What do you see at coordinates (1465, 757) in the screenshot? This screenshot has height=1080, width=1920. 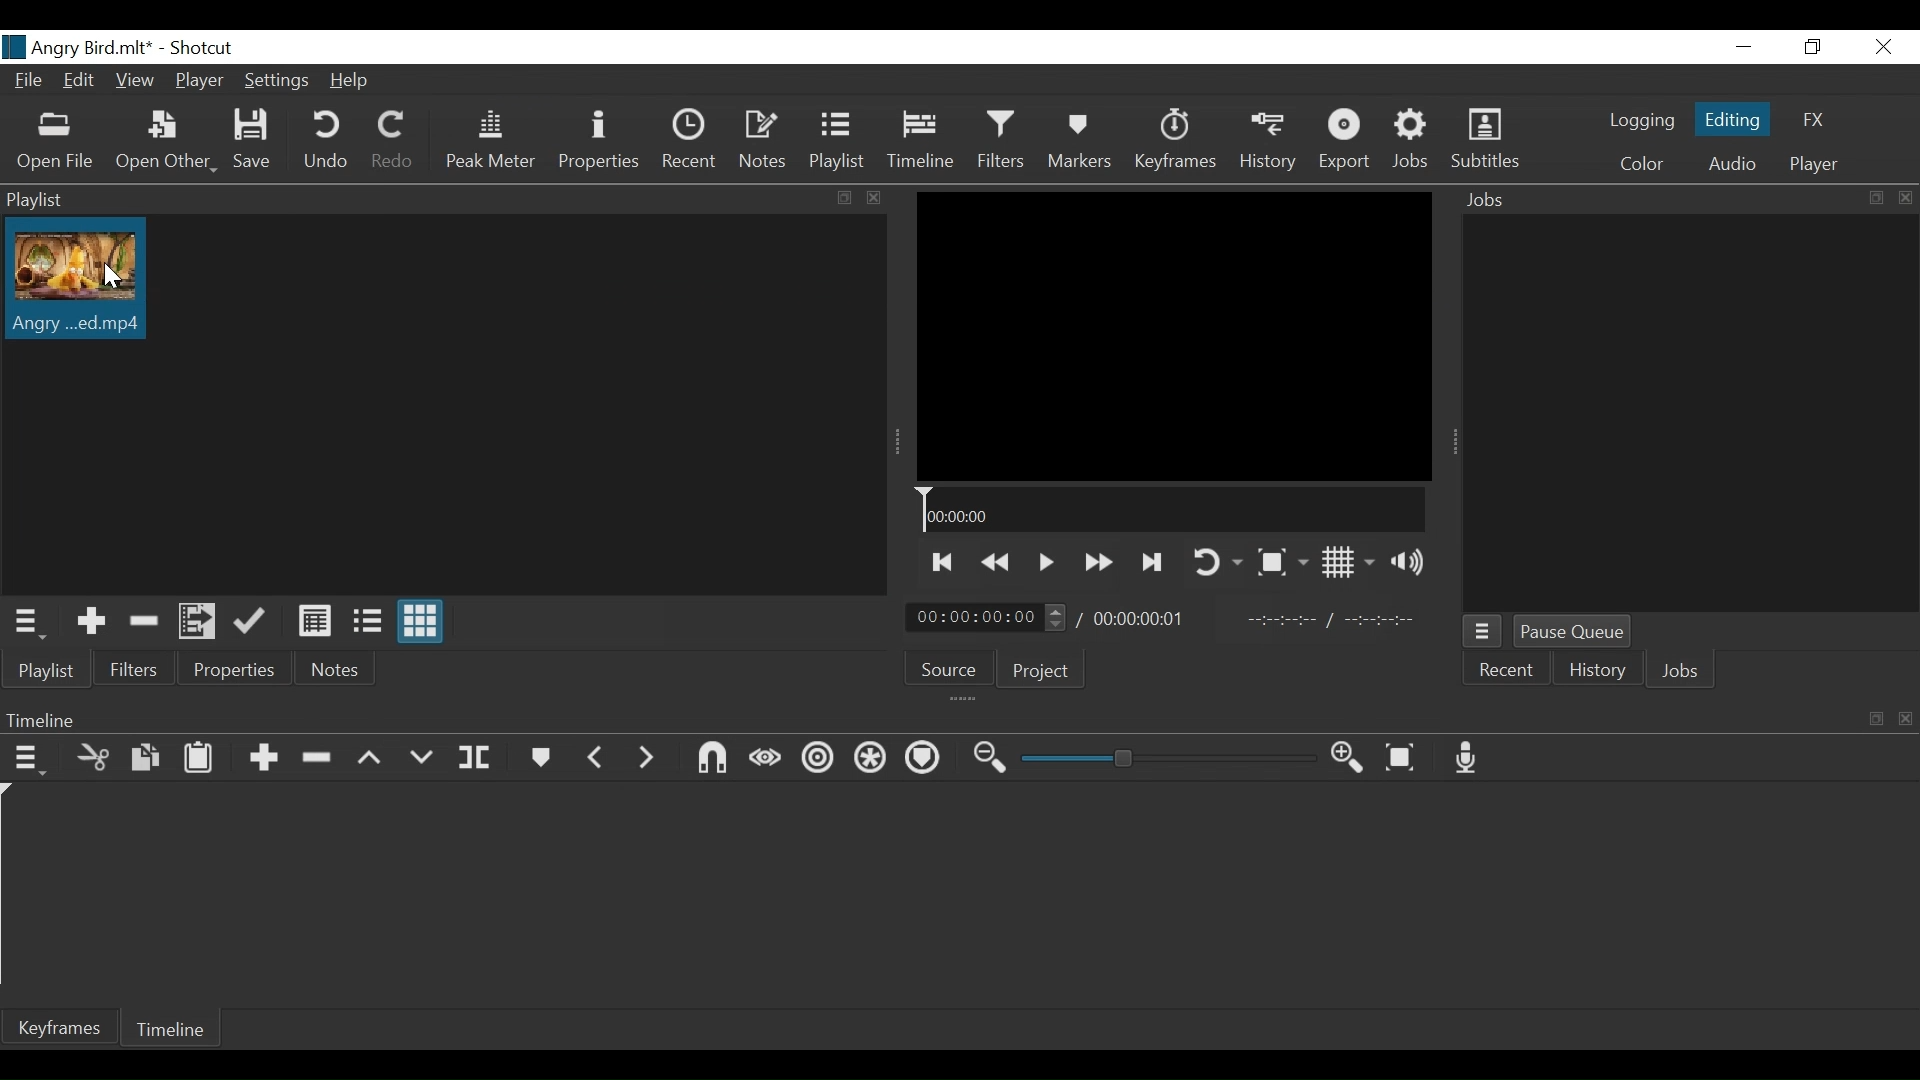 I see `Record audio` at bounding box center [1465, 757].